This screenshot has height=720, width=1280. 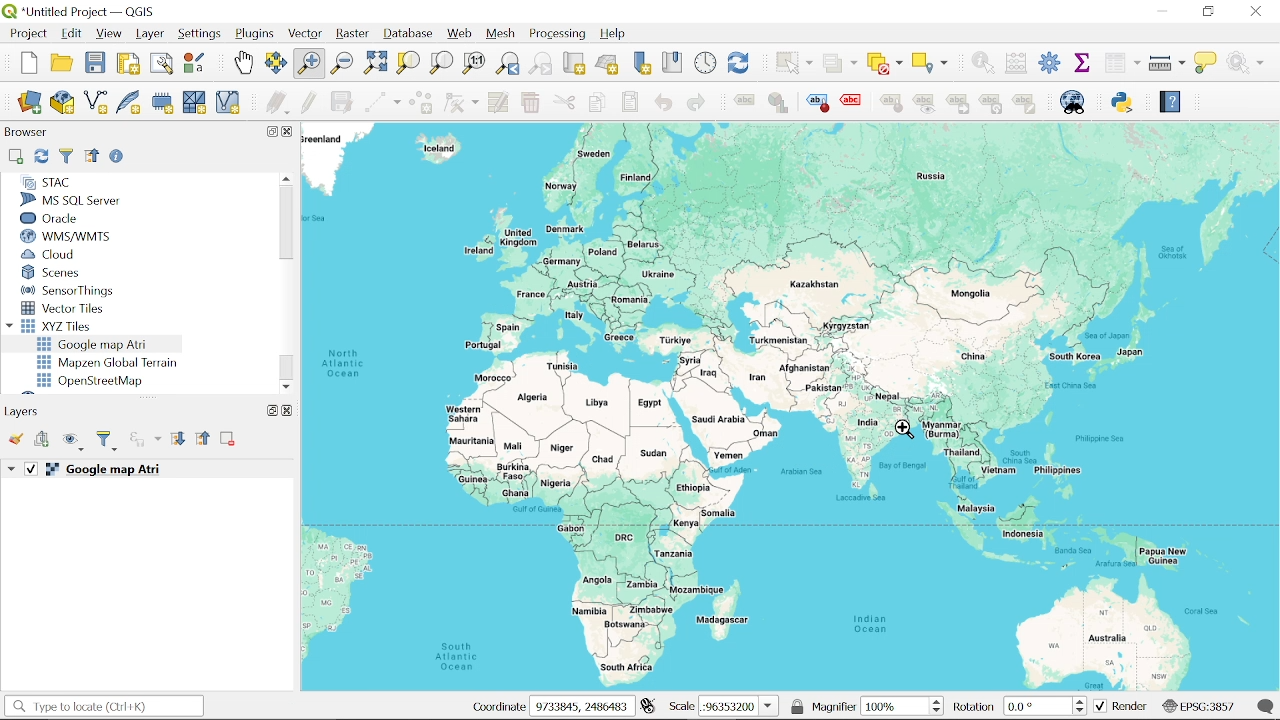 I want to click on Open attribute , so click(x=1122, y=64).